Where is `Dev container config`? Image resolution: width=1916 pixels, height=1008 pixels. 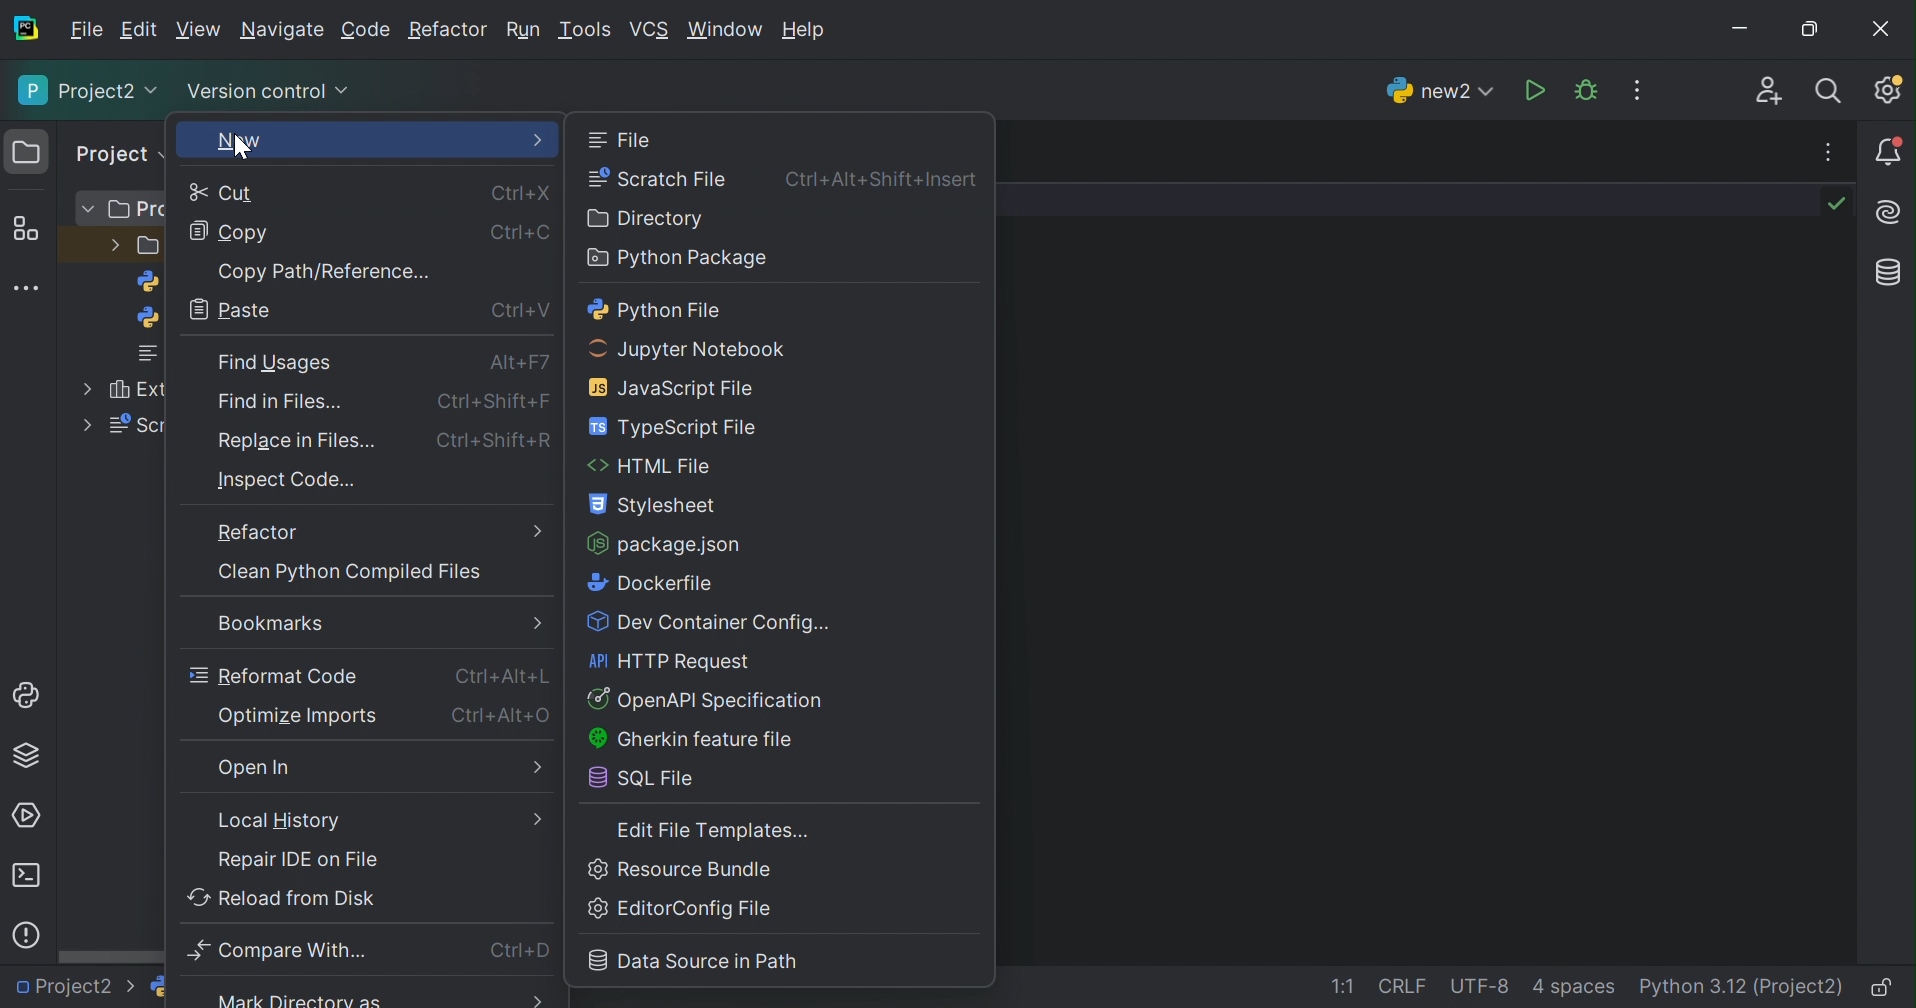
Dev container config is located at coordinates (717, 624).